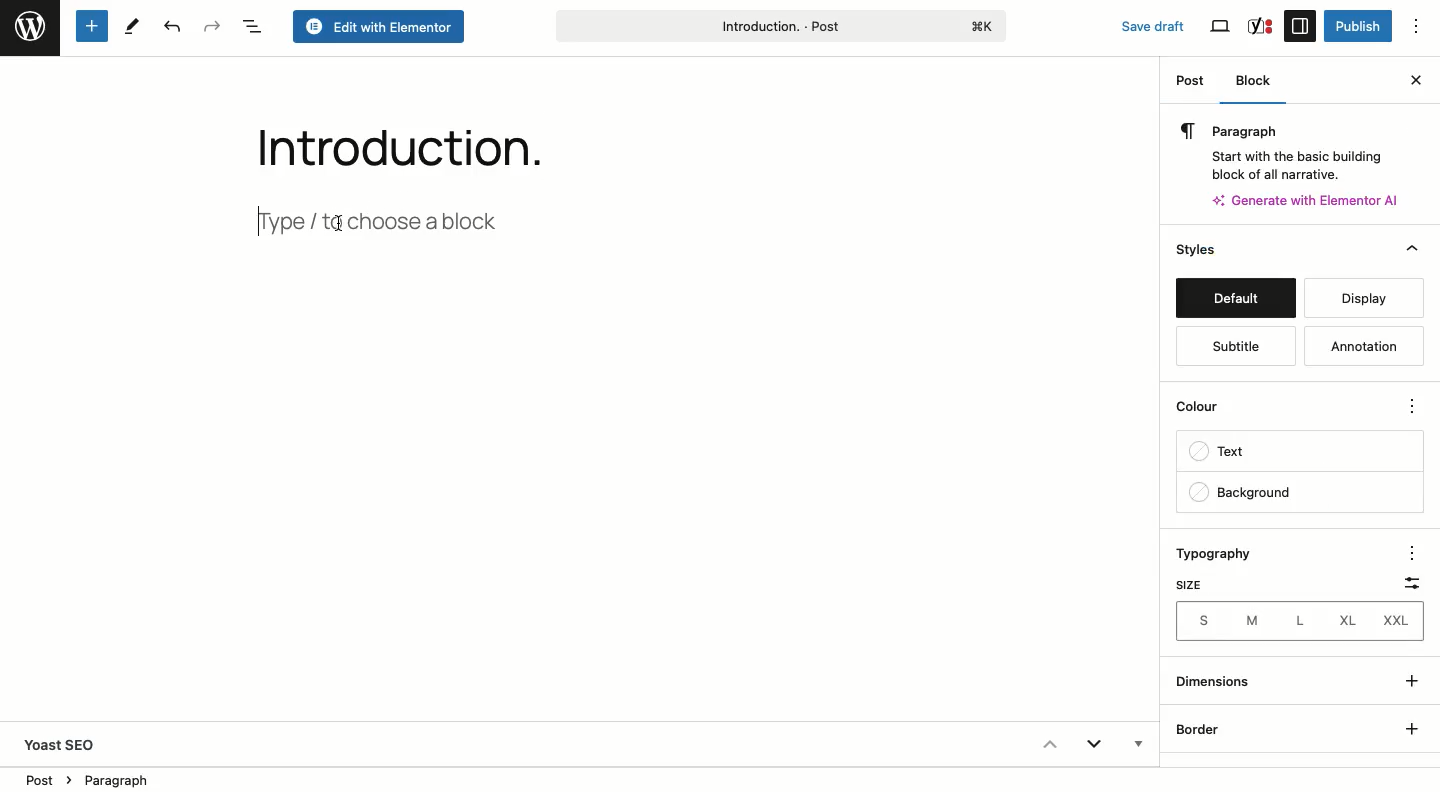 The image size is (1440, 792). What do you see at coordinates (1258, 83) in the screenshot?
I see `Block` at bounding box center [1258, 83].